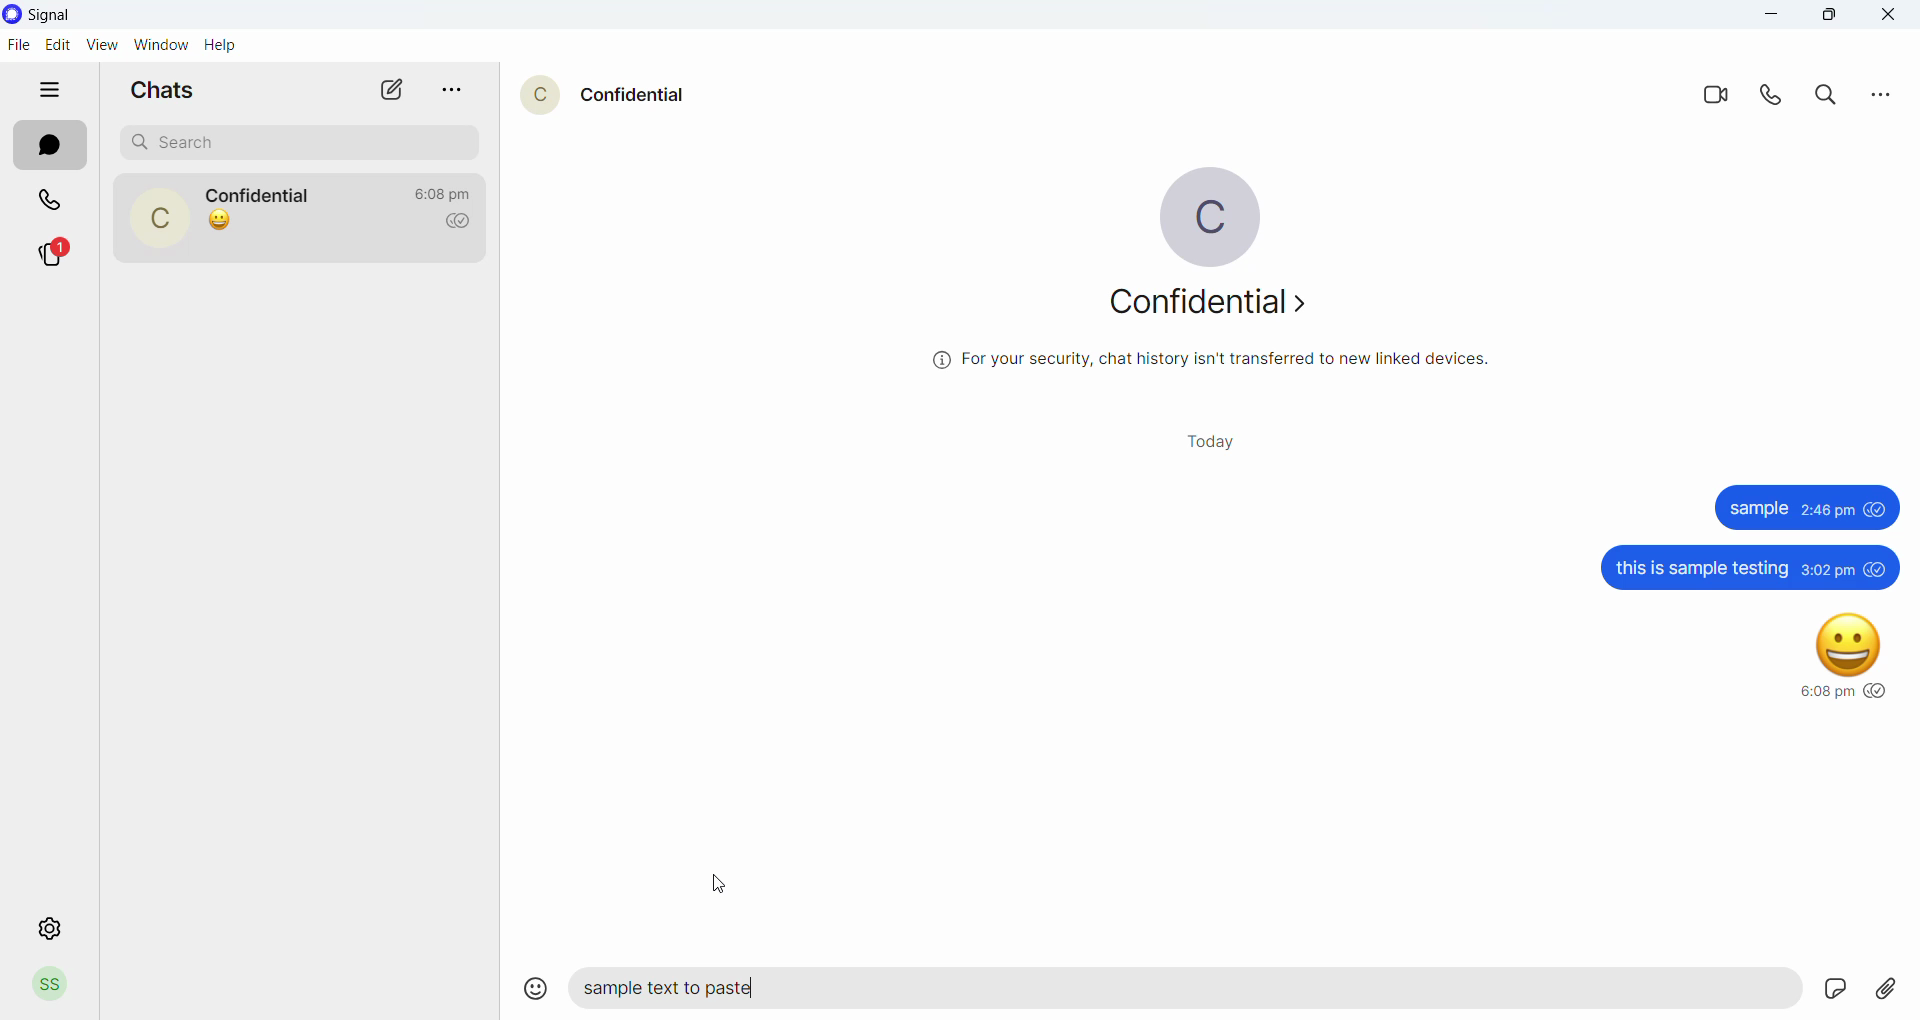 The image size is (1920, 1020). I want to click on search in chat, so click(1831, 98).